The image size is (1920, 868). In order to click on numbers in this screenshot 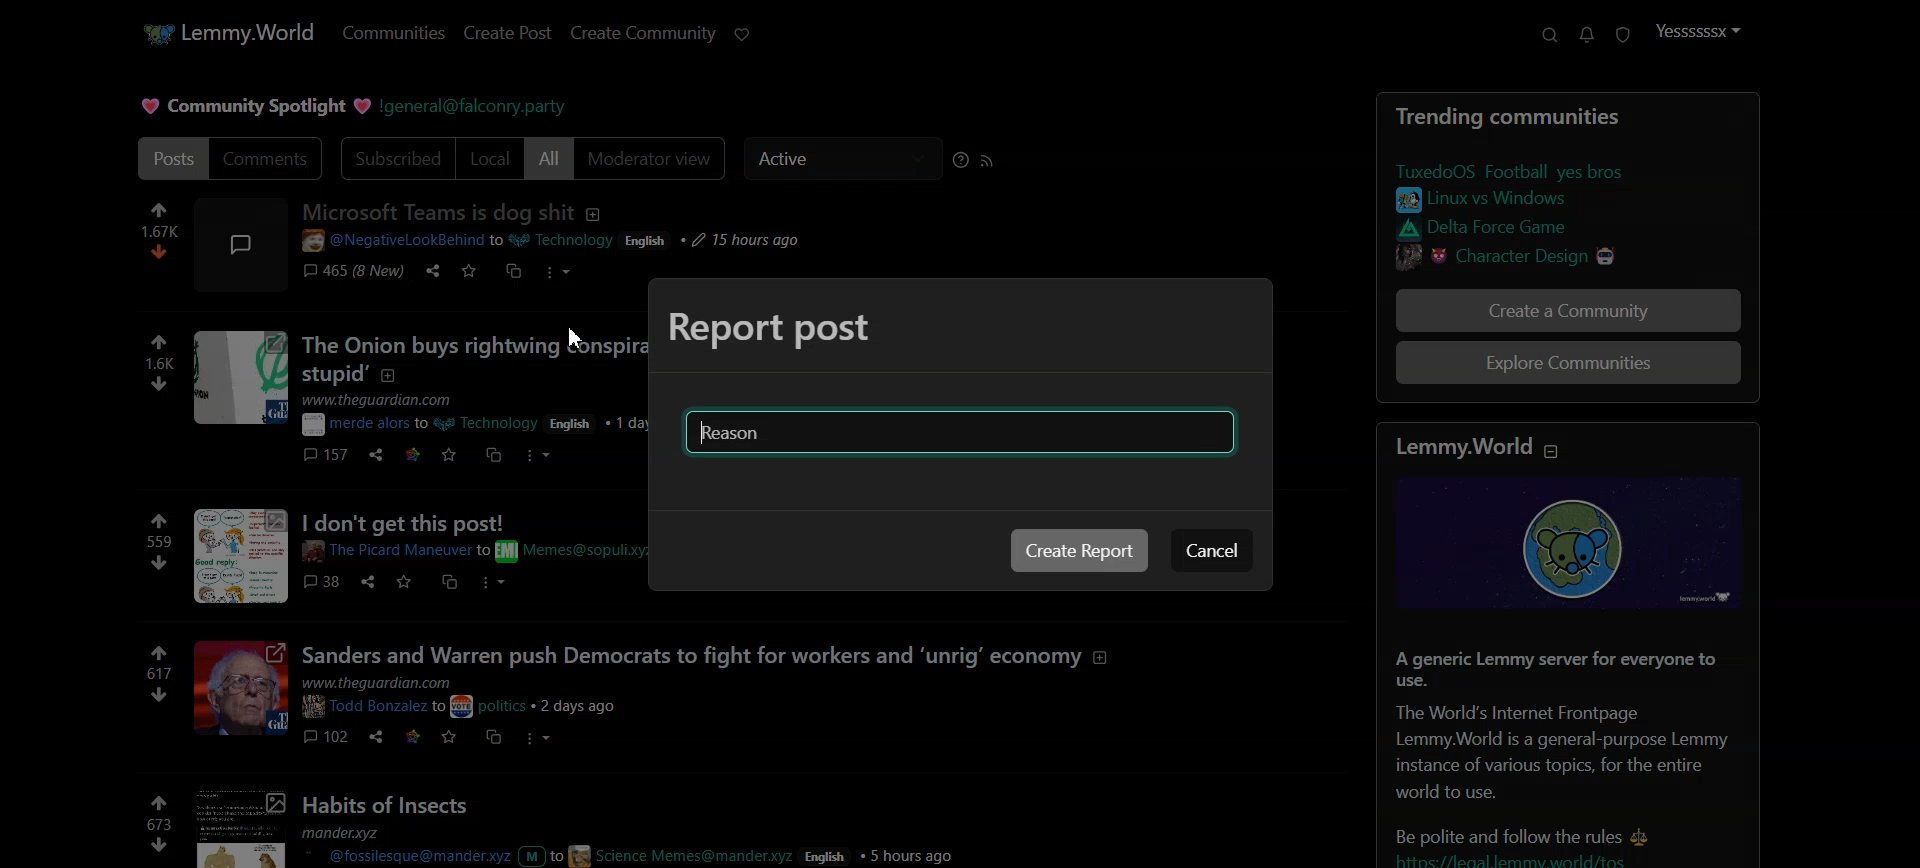, I will do `click(160, 364)`.